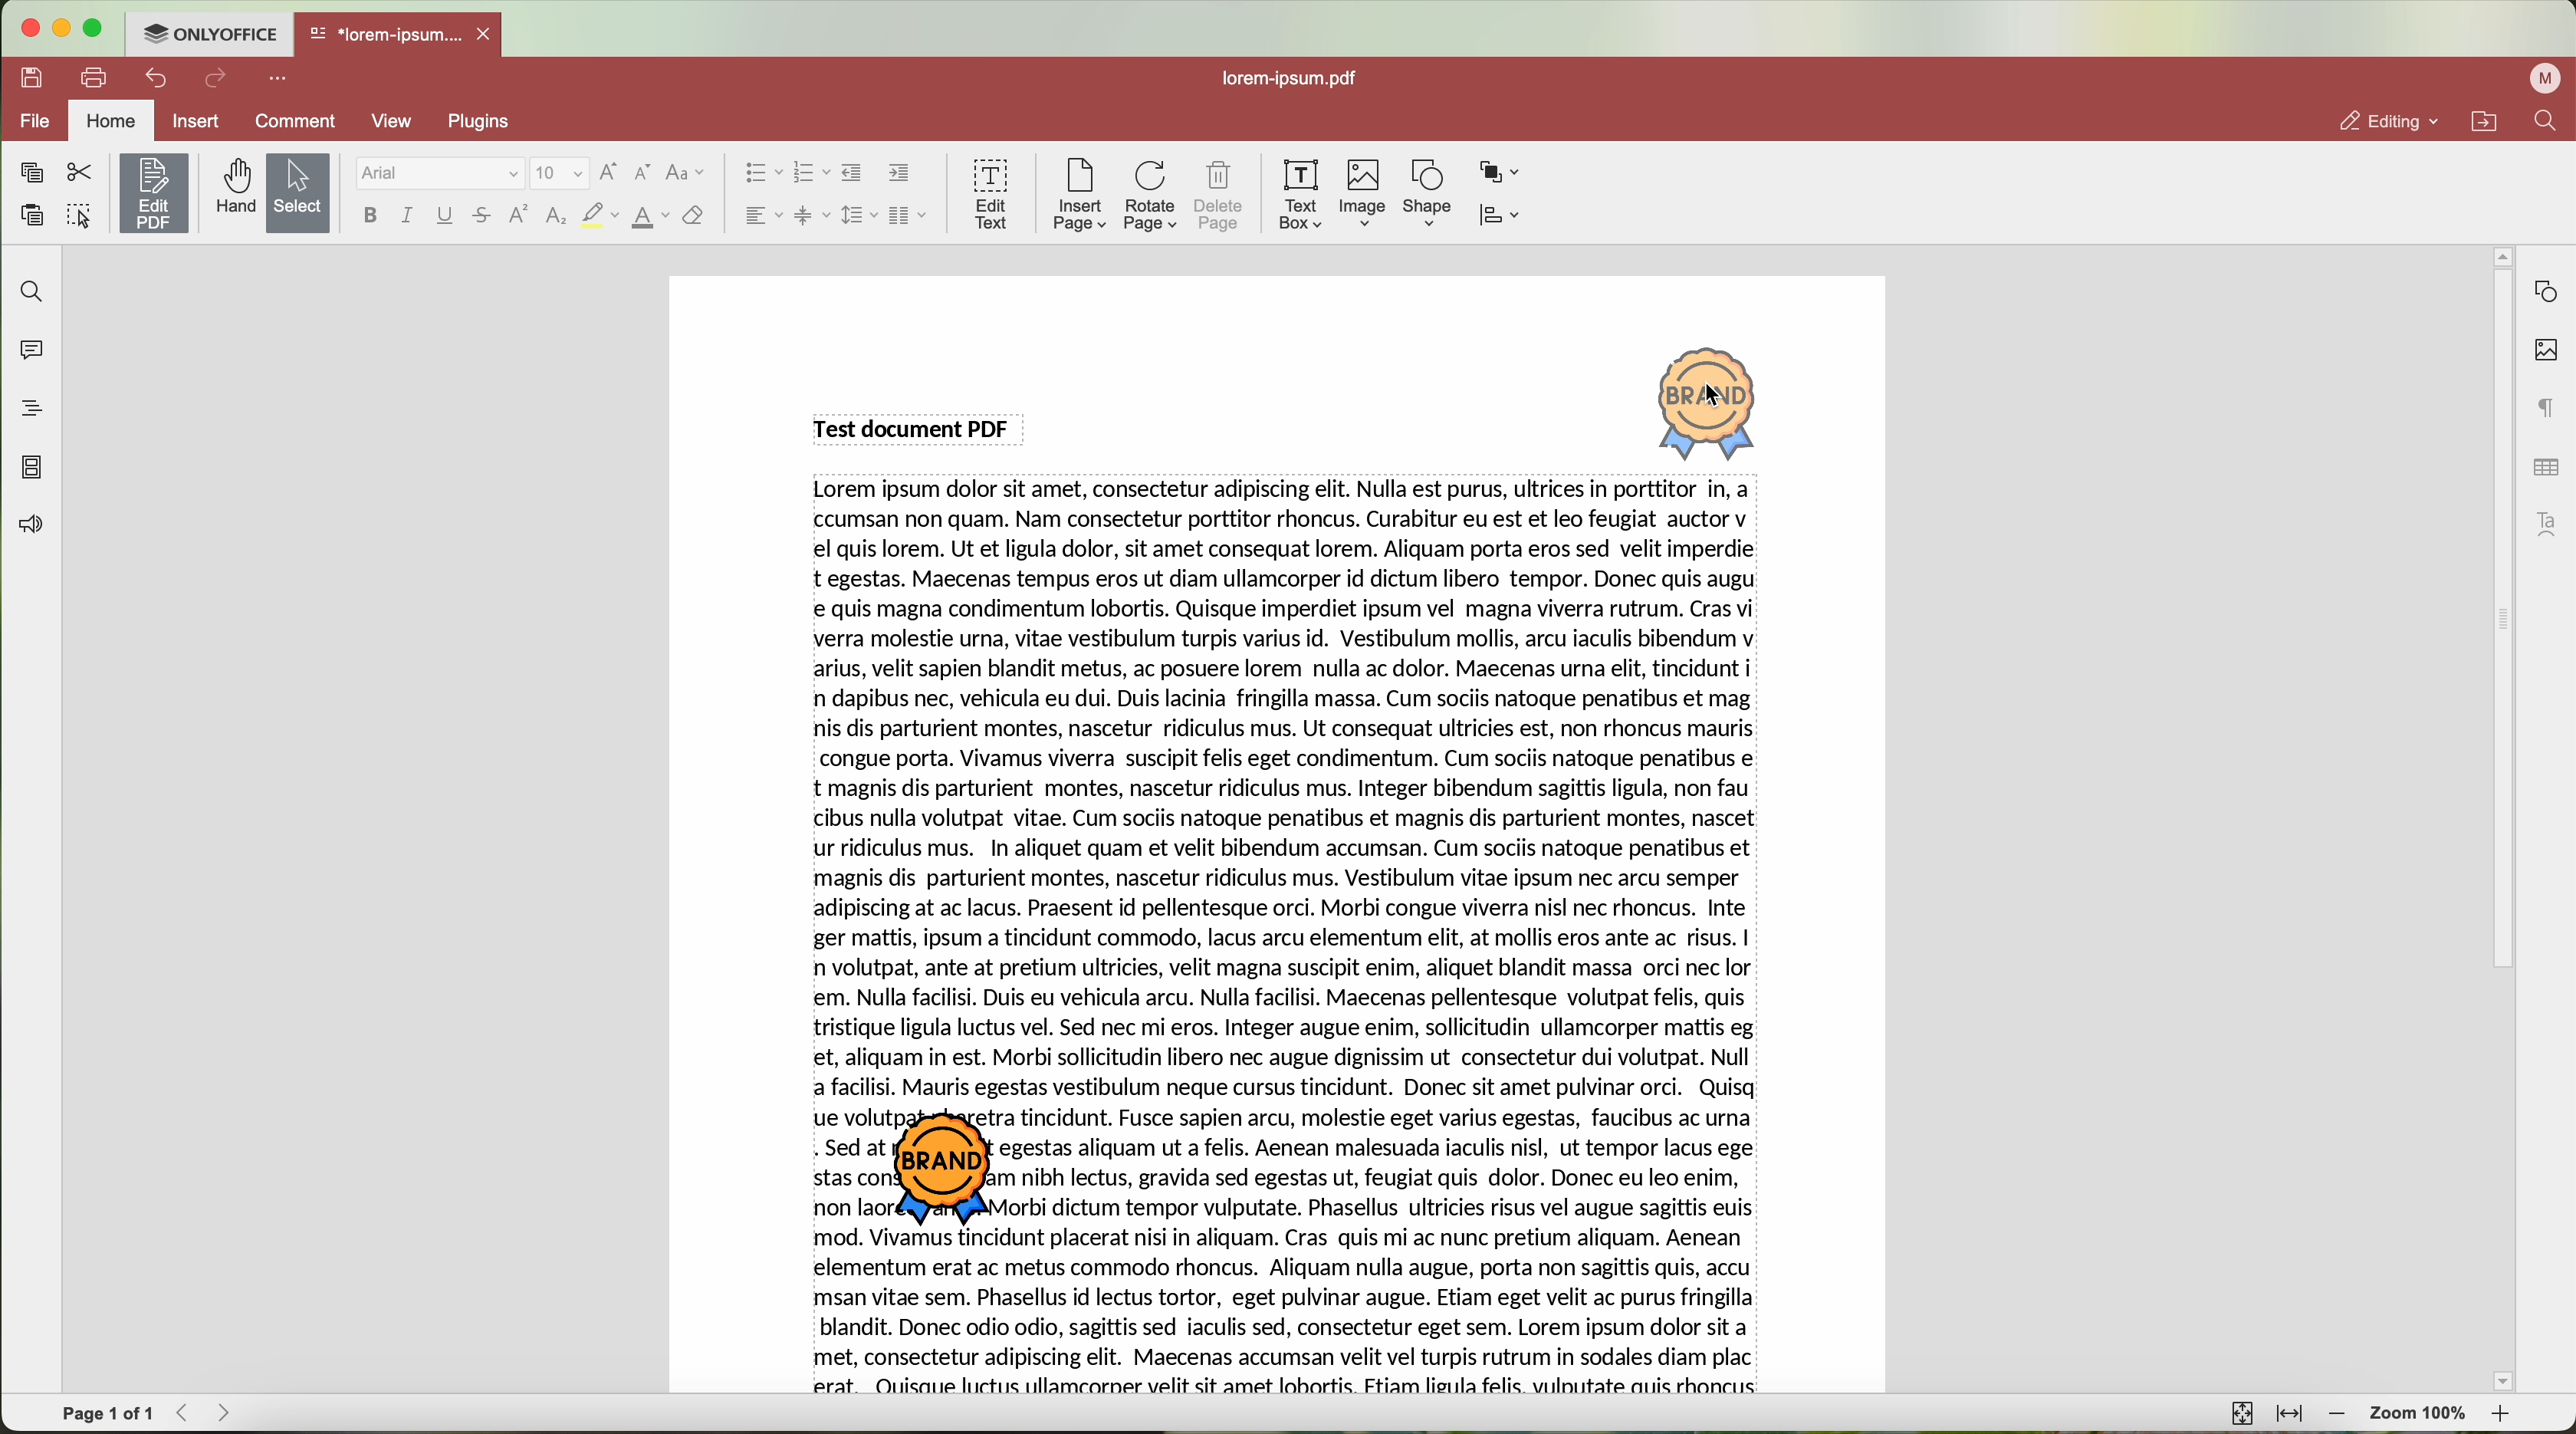  What do you see at coordinates (2545, 120) in the screenshot?
I see `find` at bounding box center [2545, 120].